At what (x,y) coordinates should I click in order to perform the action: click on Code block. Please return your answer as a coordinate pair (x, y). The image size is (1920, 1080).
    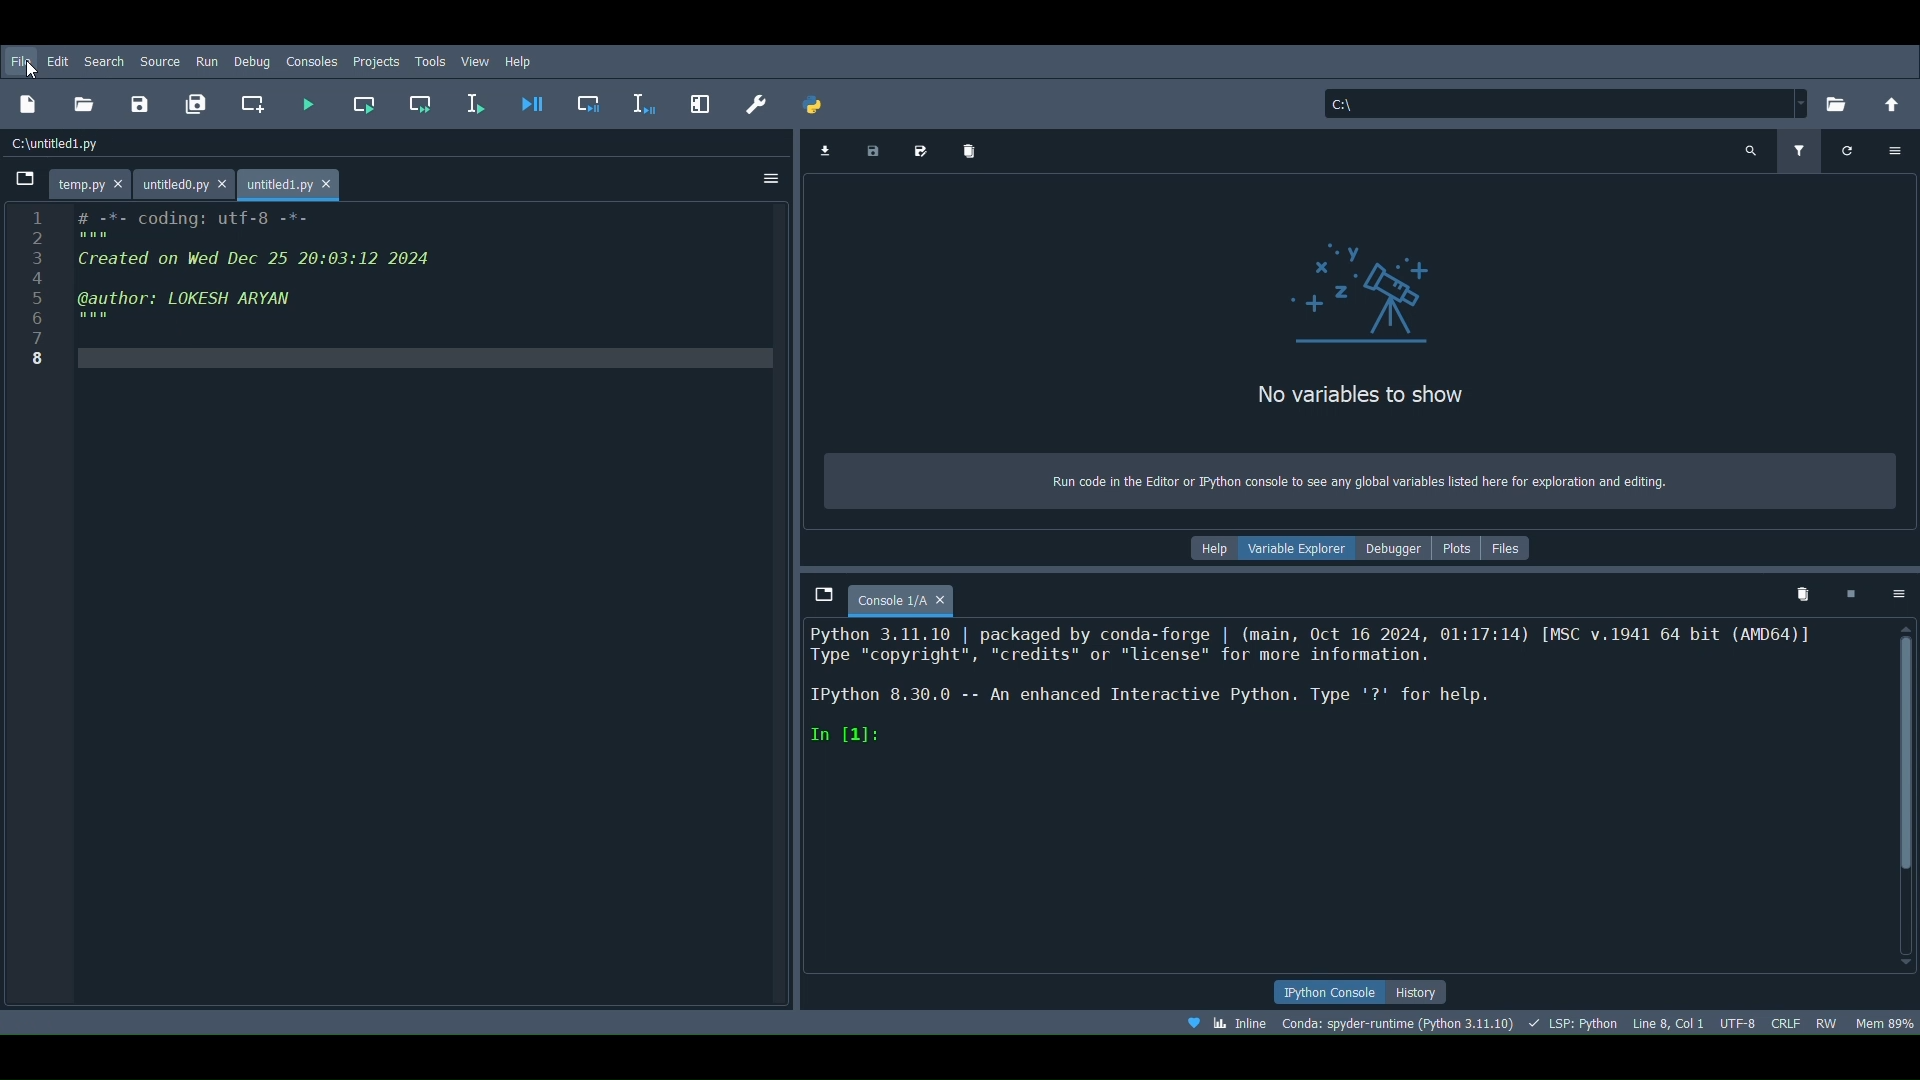
    Looking at the image, I should click on (397, 602).